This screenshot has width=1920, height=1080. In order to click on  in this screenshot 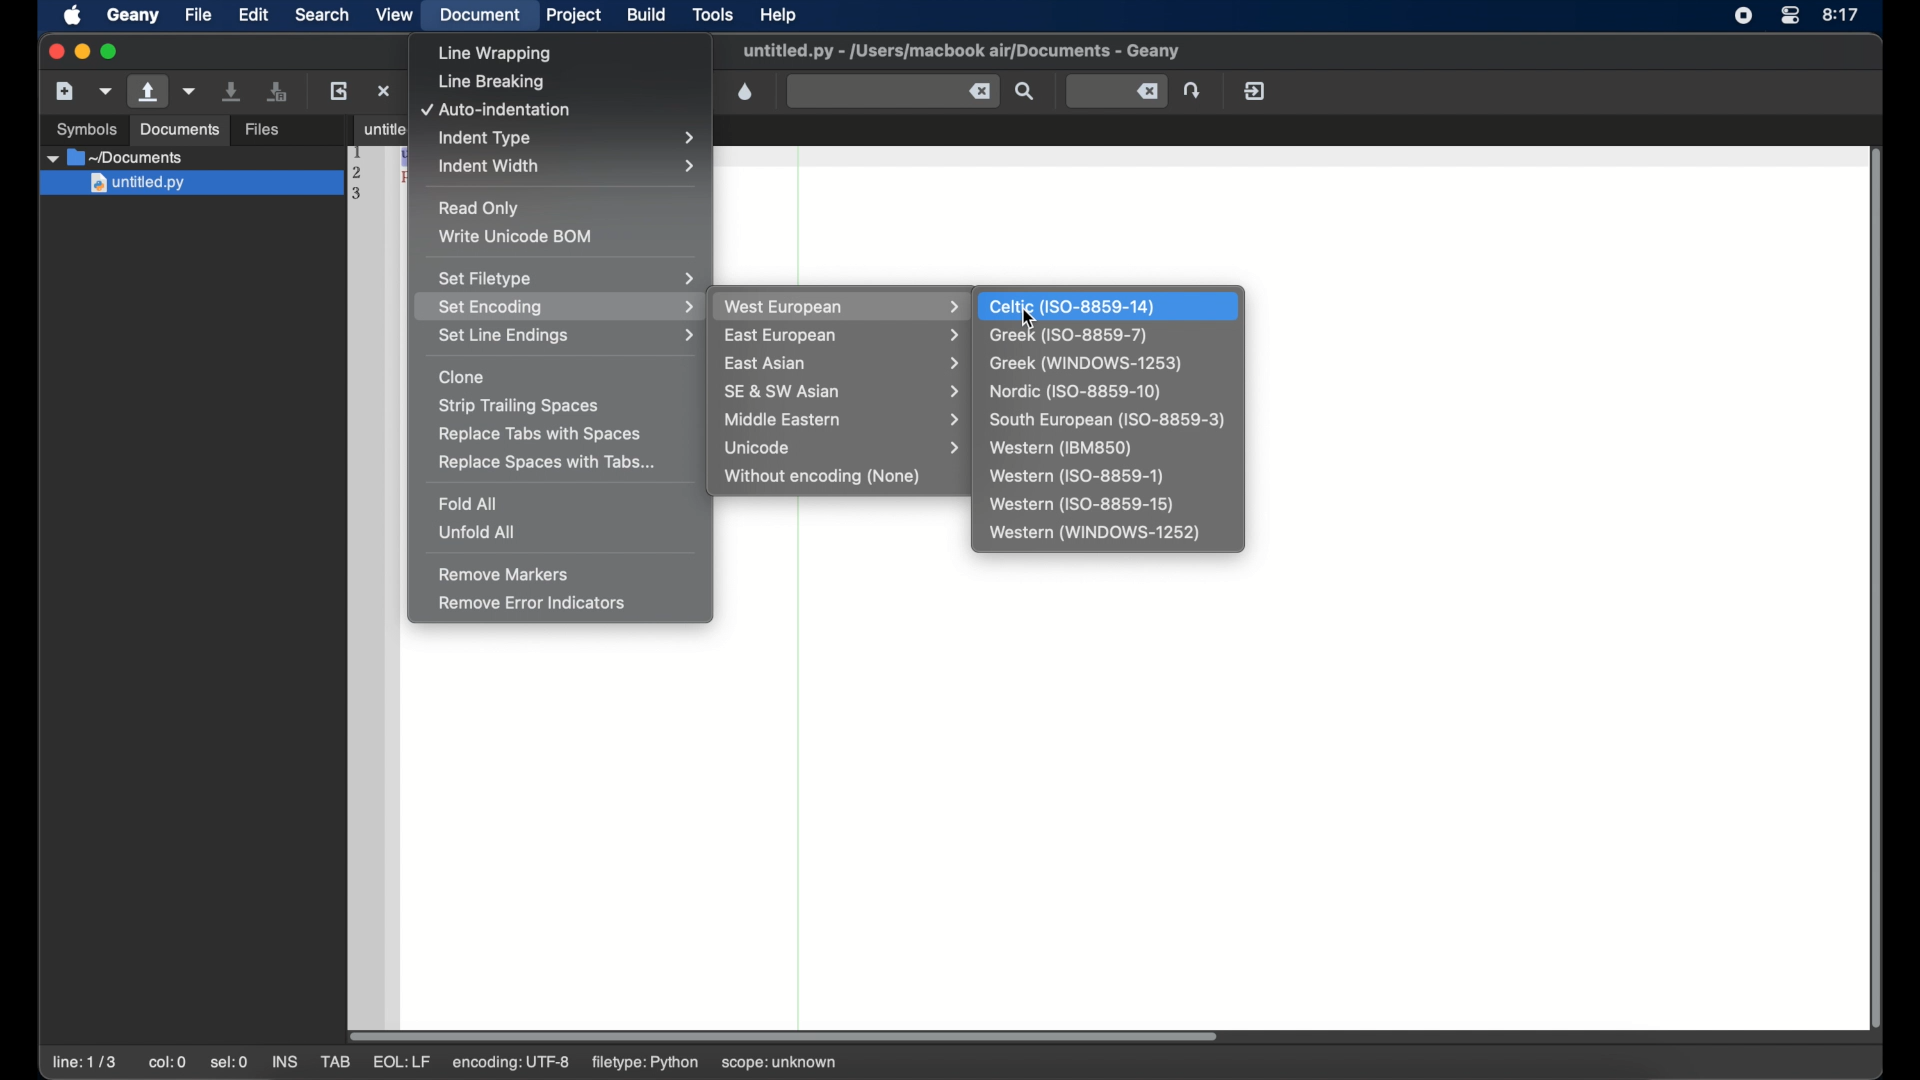, I will do `click(189, 185)`.